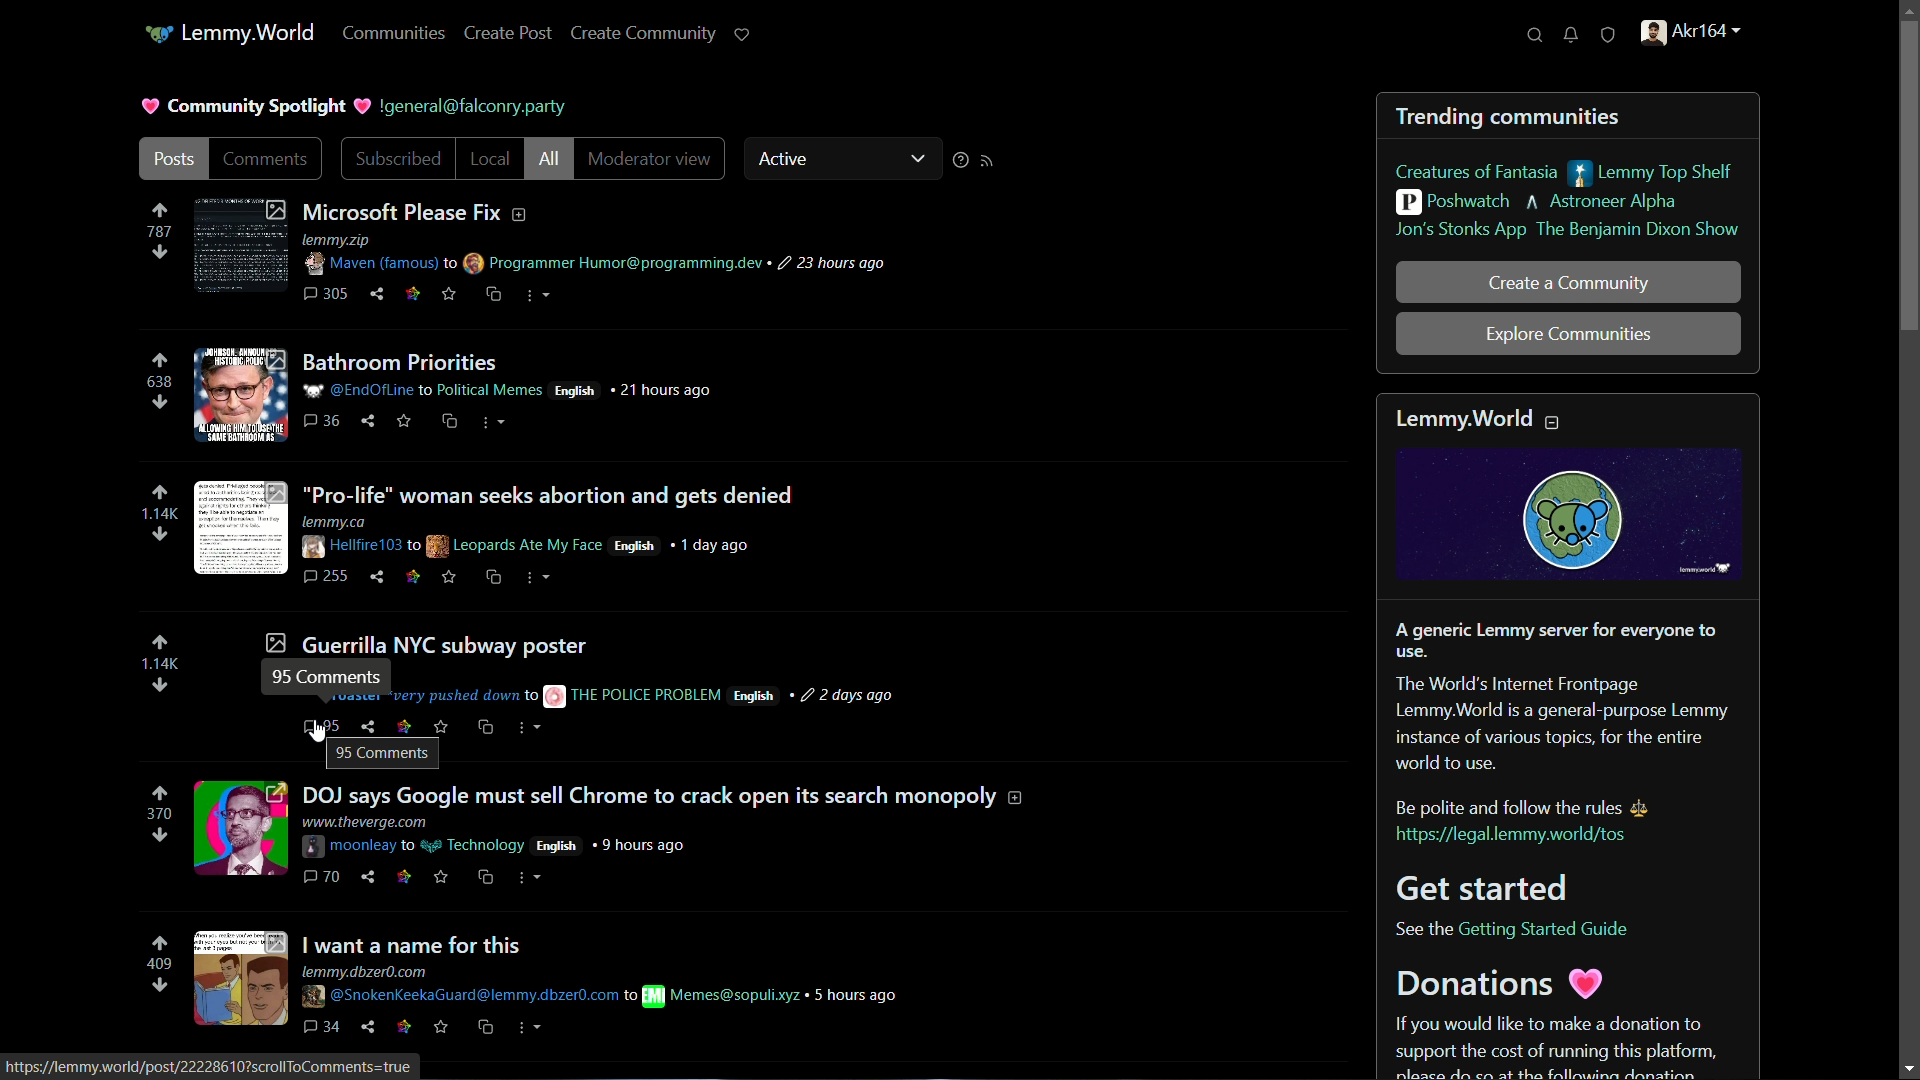 This screenshot has width=1920, height=1080. What do you see at coordinates (472, 996) in the screenshot?
I see `i @SnokenKeekaGuard@lemmy.dbzer0.com` at bounding box center [472, 996].